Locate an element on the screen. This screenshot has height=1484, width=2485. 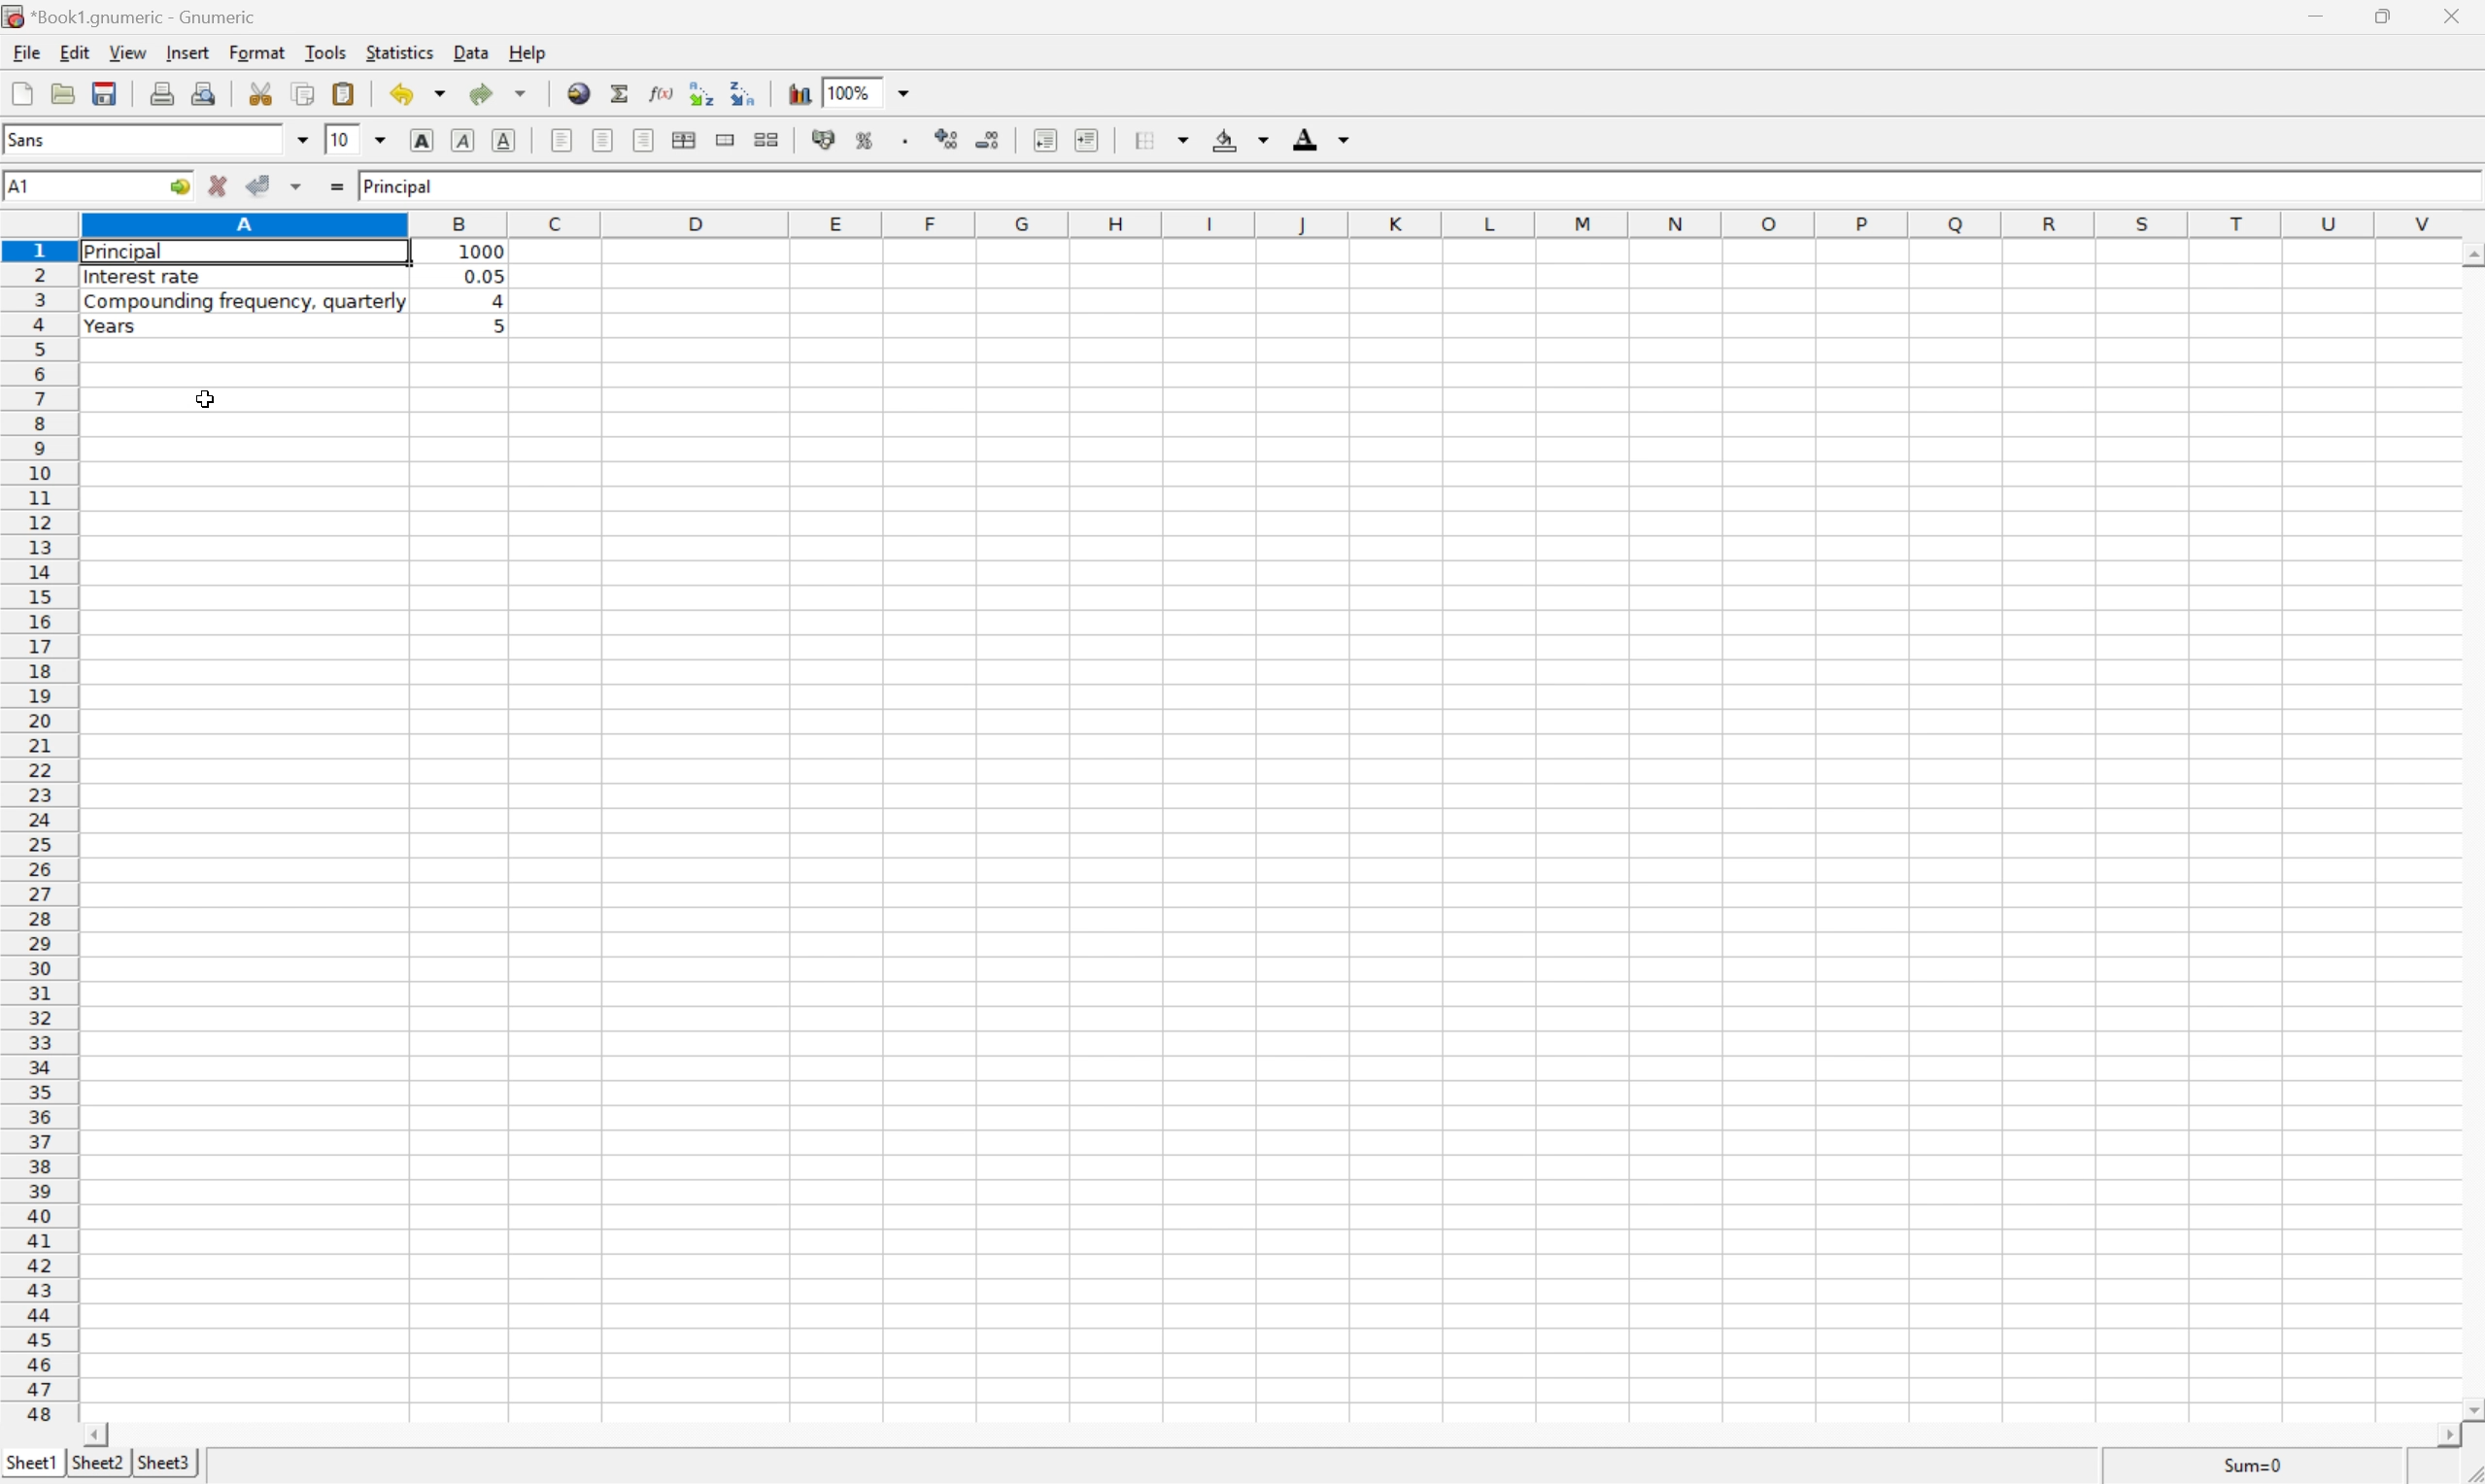
insert hyperlink is located at coordinates (580, 90).